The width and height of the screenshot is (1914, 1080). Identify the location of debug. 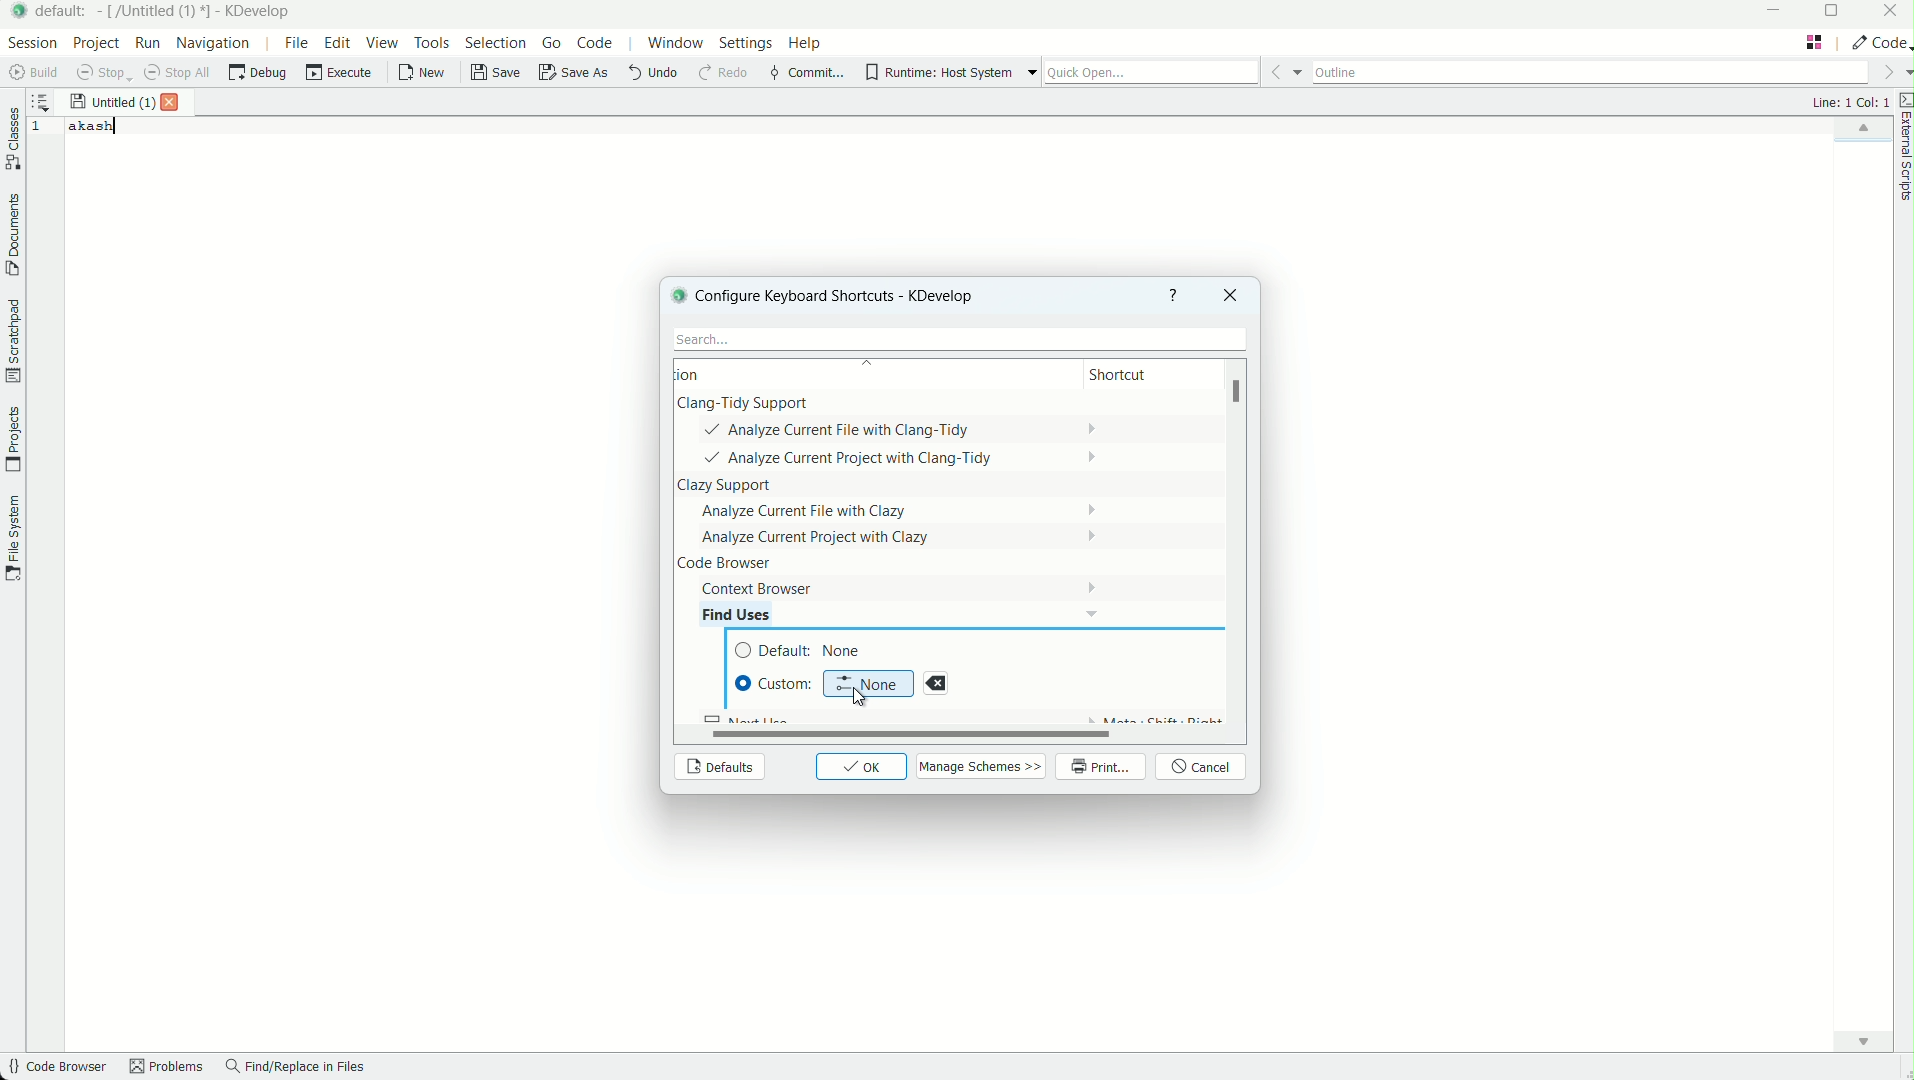
(257, 73).